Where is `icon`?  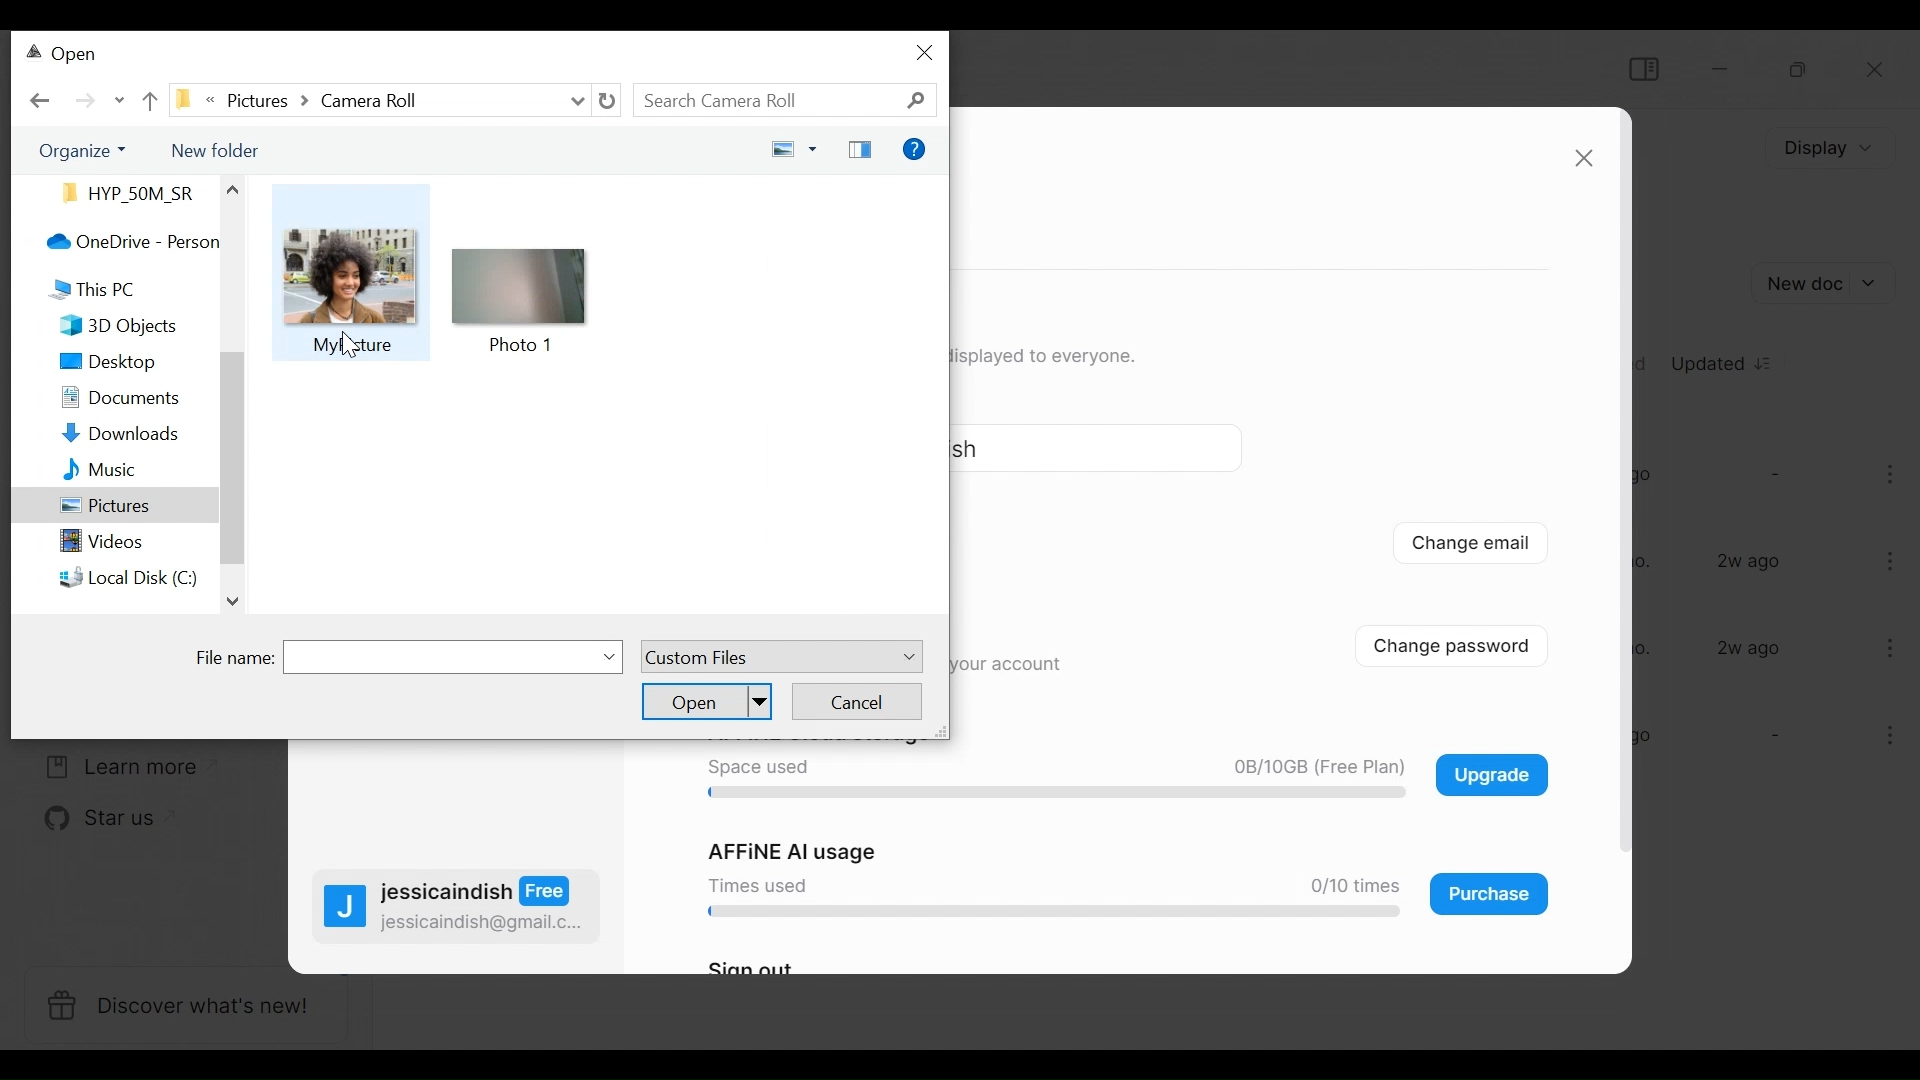
icon is located at coordinates (522, 287).